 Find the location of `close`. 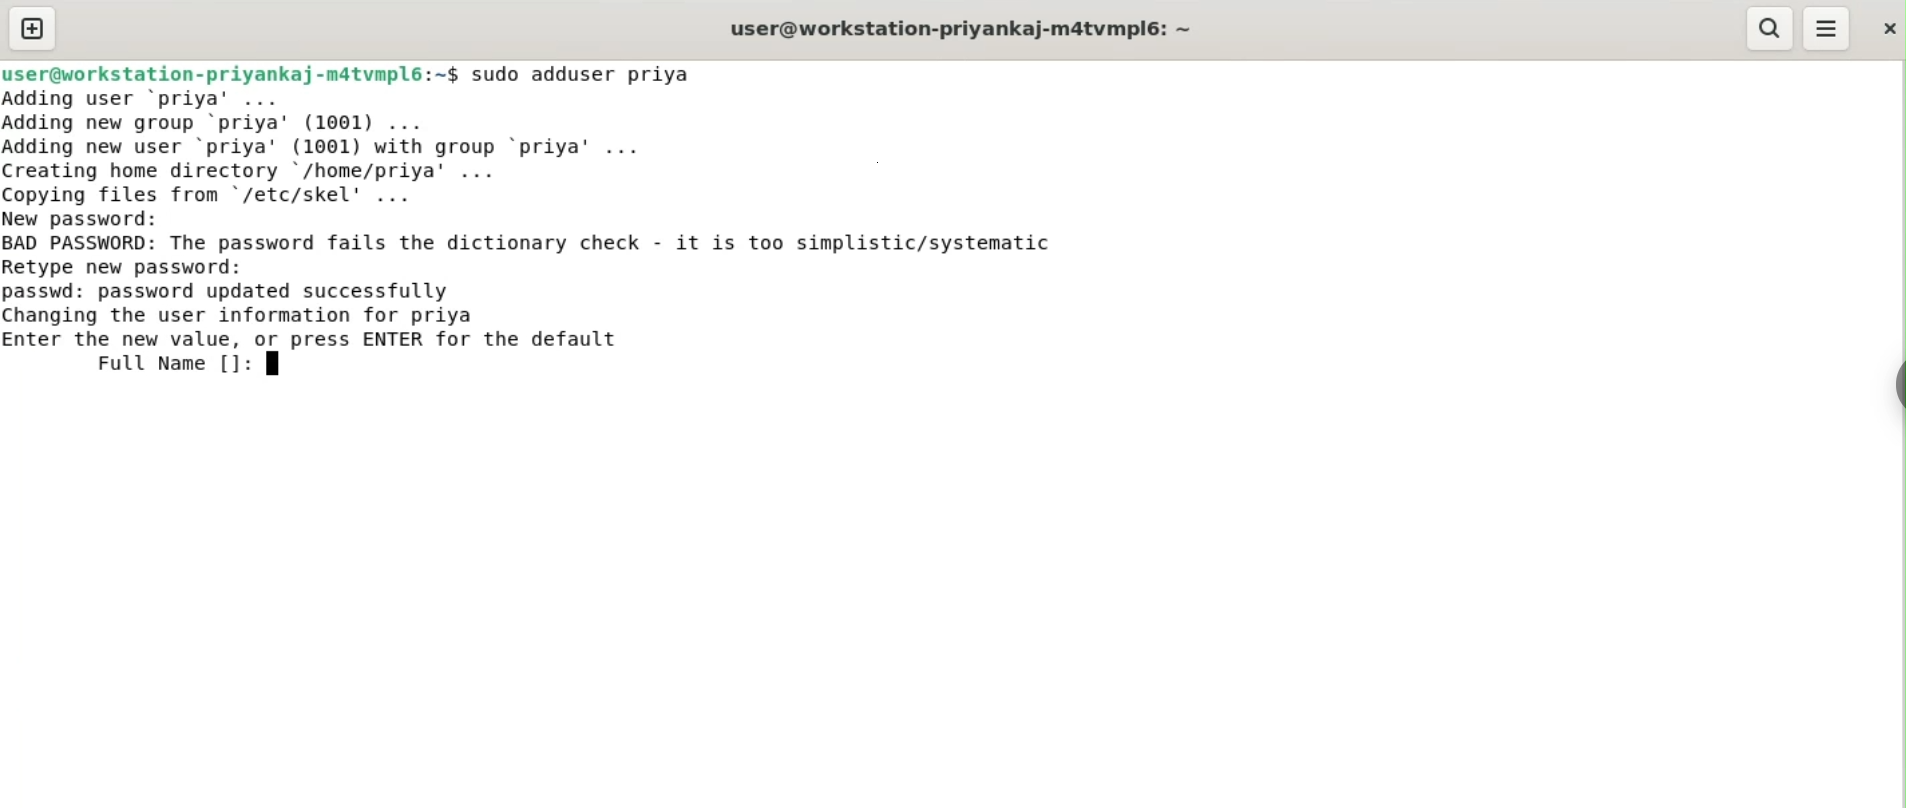

close is located at coordinates (1887, 23).